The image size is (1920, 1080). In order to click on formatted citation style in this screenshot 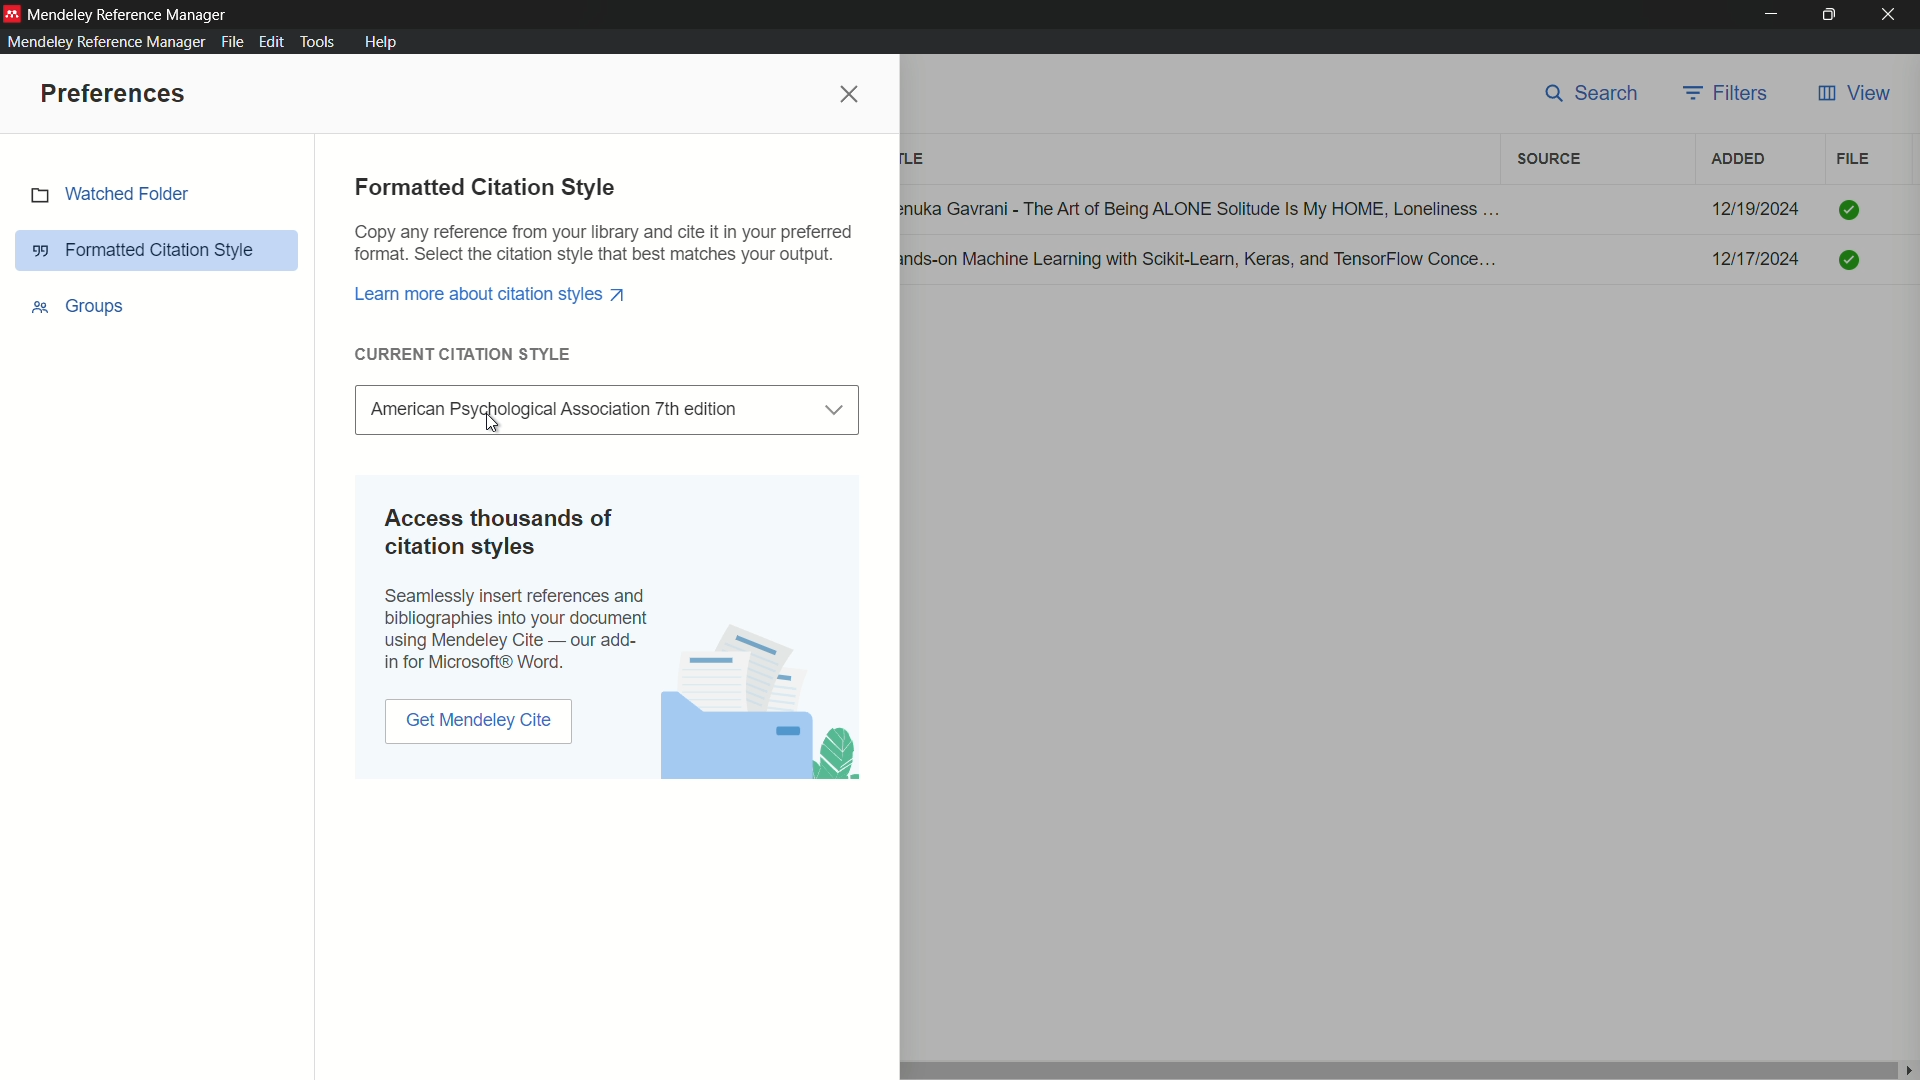, I will do `click(485, 188)`.